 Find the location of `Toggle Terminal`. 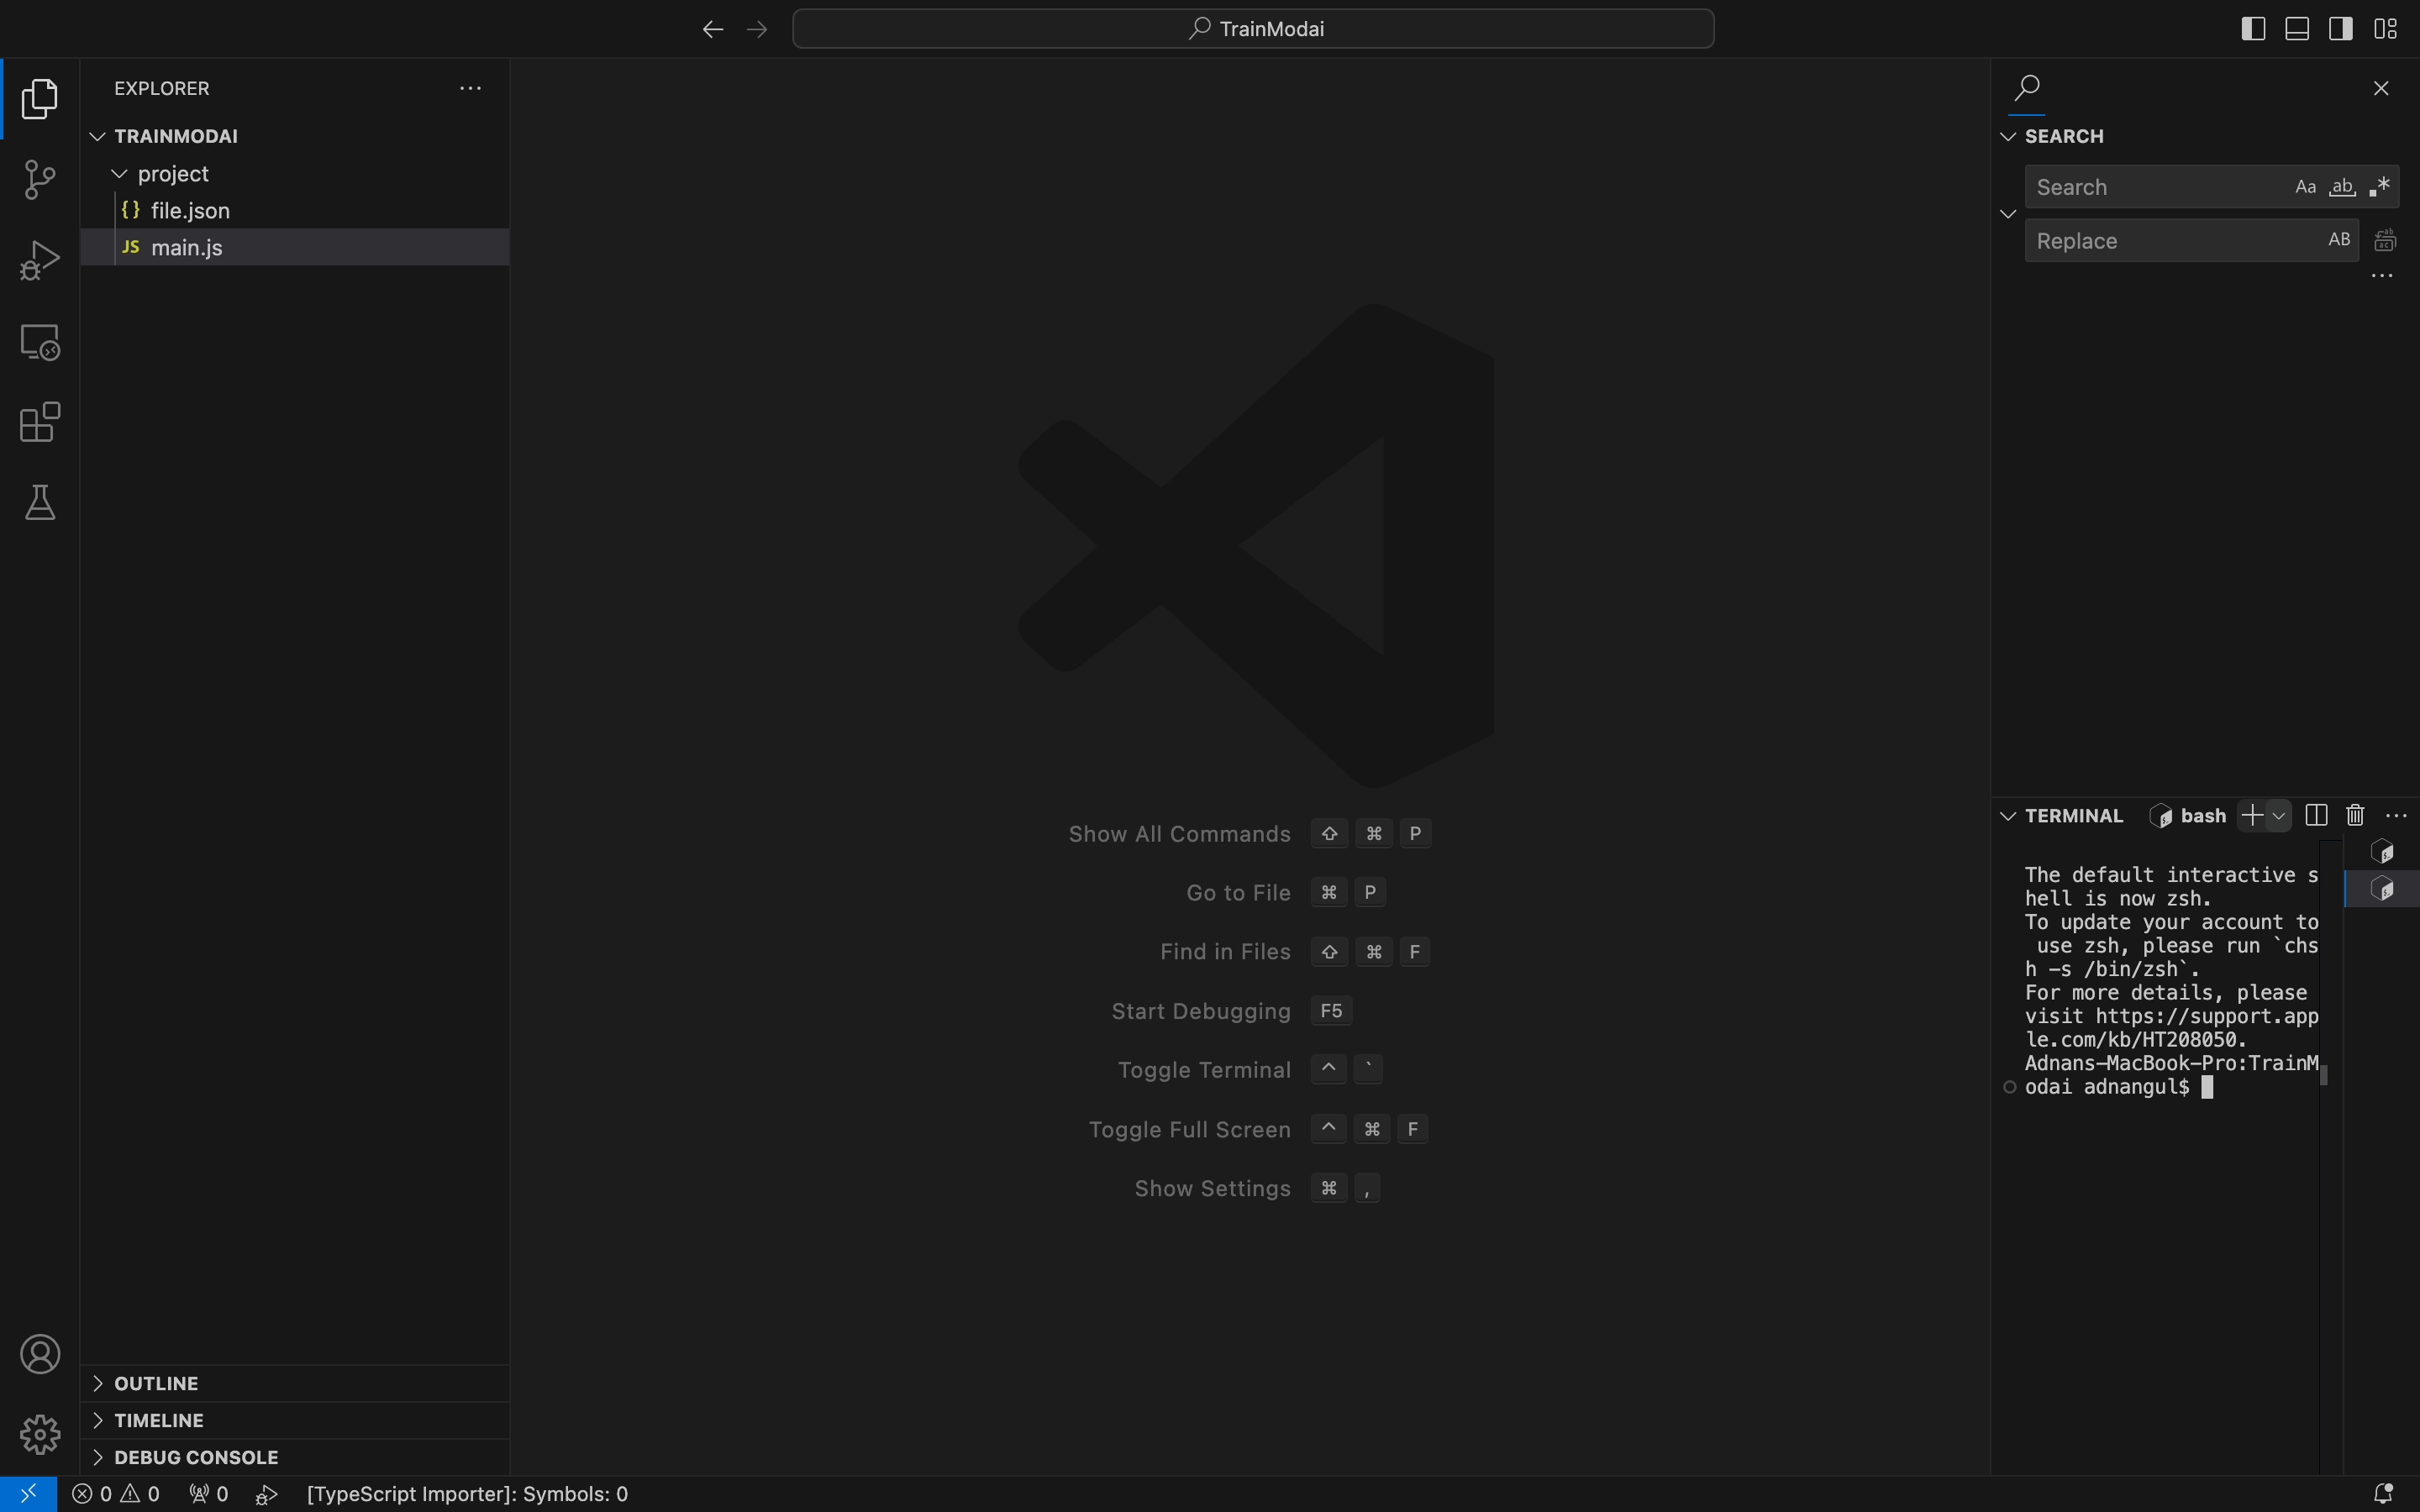

Toggle Terminal is located at coordinates (1373, 1068).